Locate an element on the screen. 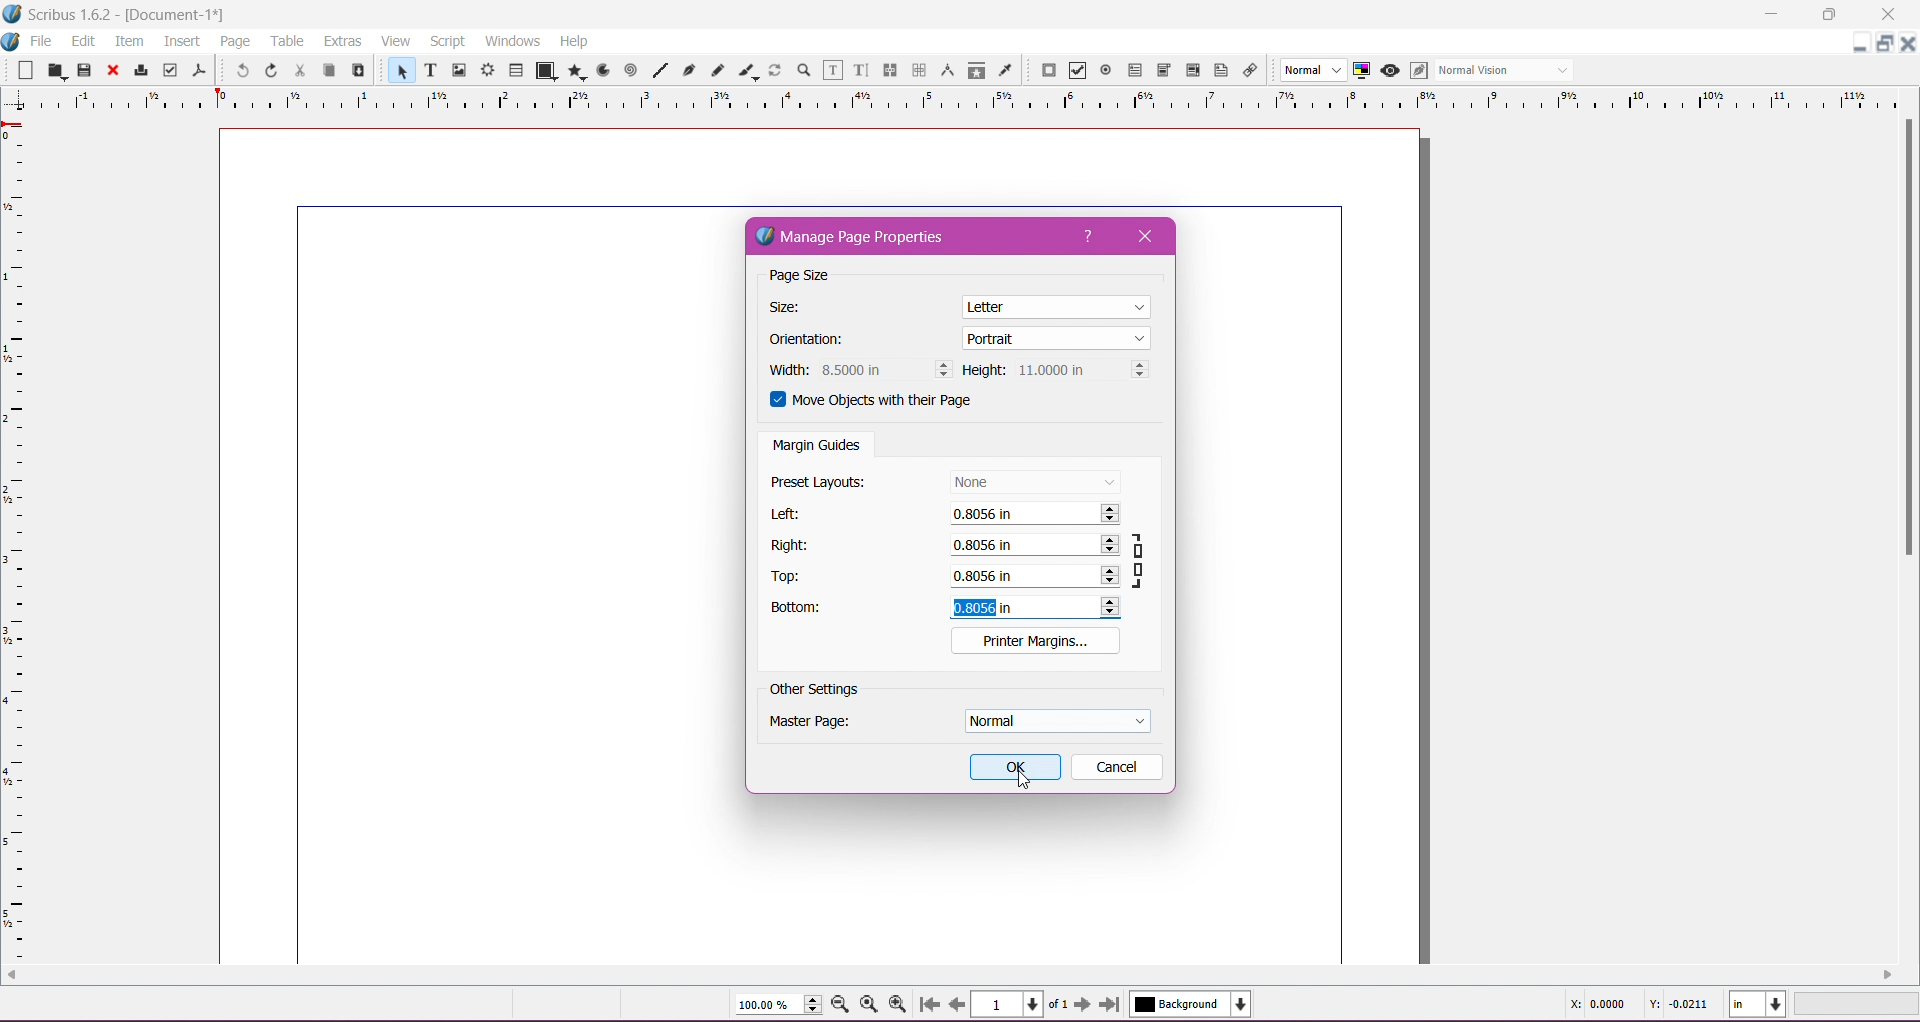 This screenshot has width=1920, height=1022. Top is located at coordinates (792, 577).